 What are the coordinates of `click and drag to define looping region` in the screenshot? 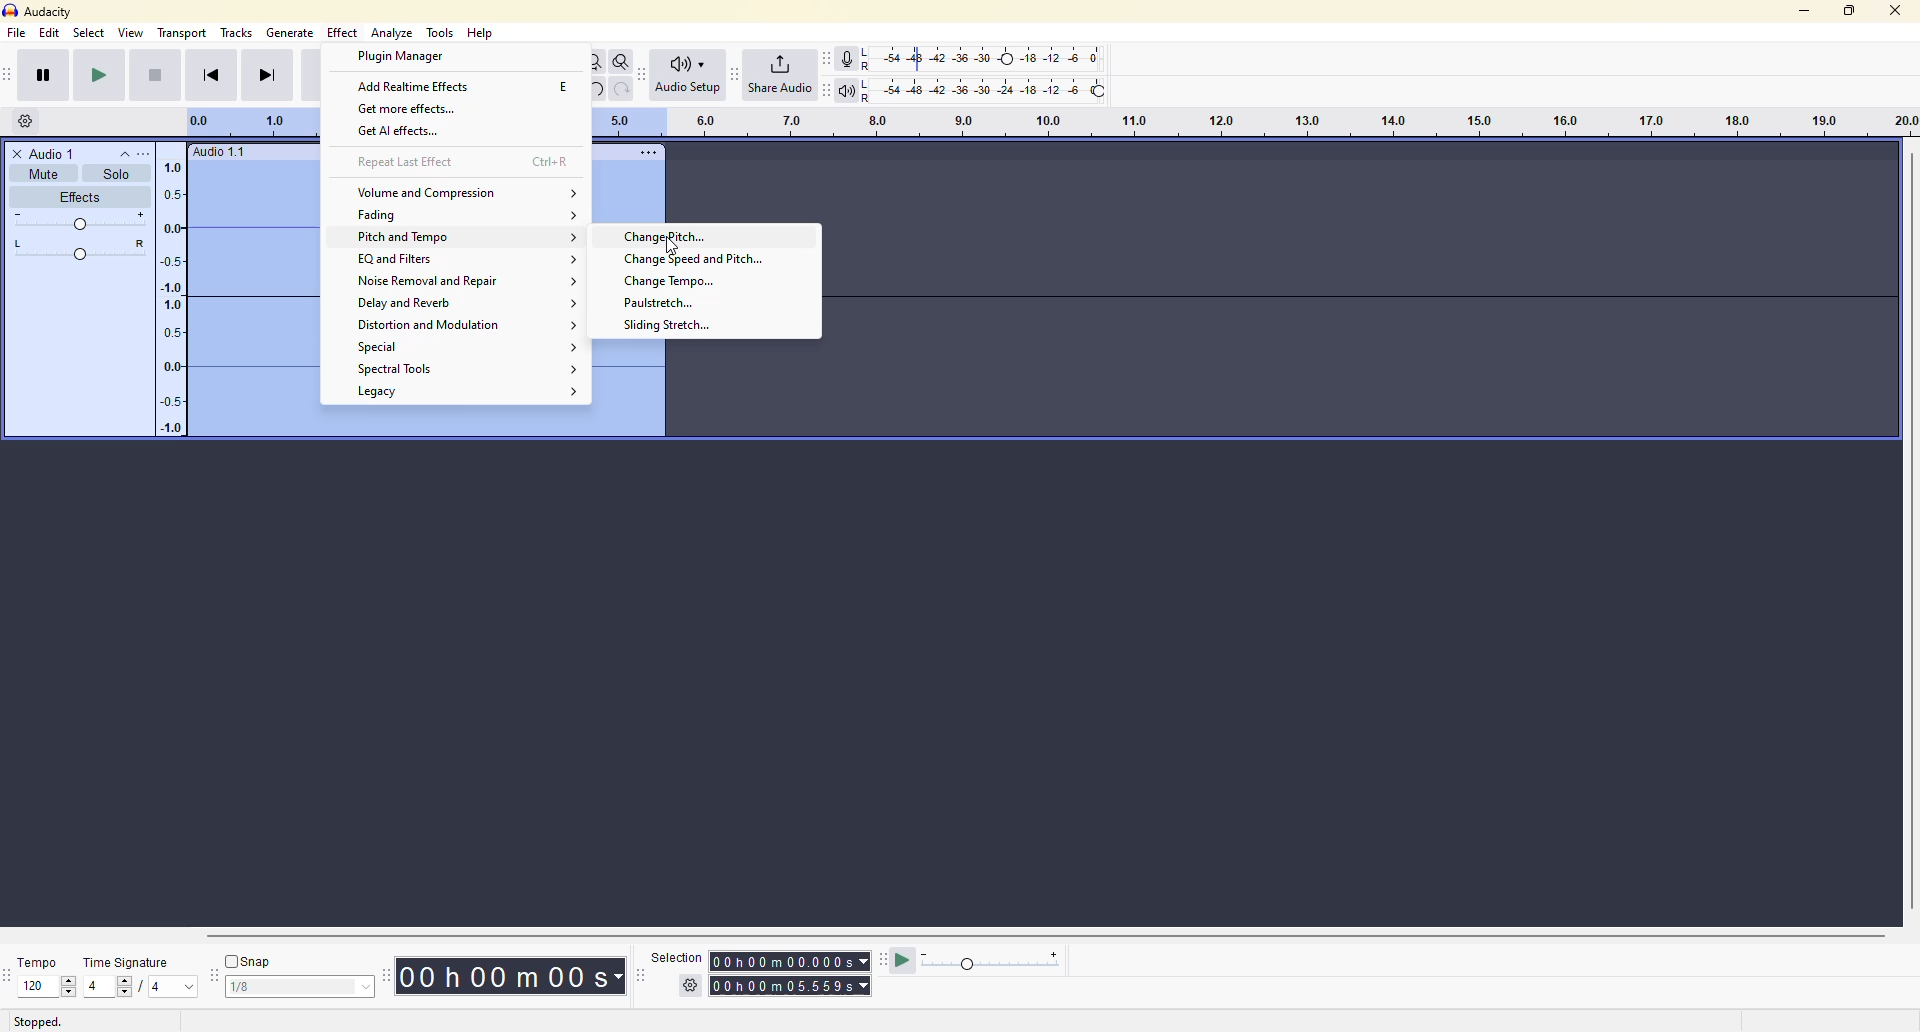 It's located at (1255, 123).